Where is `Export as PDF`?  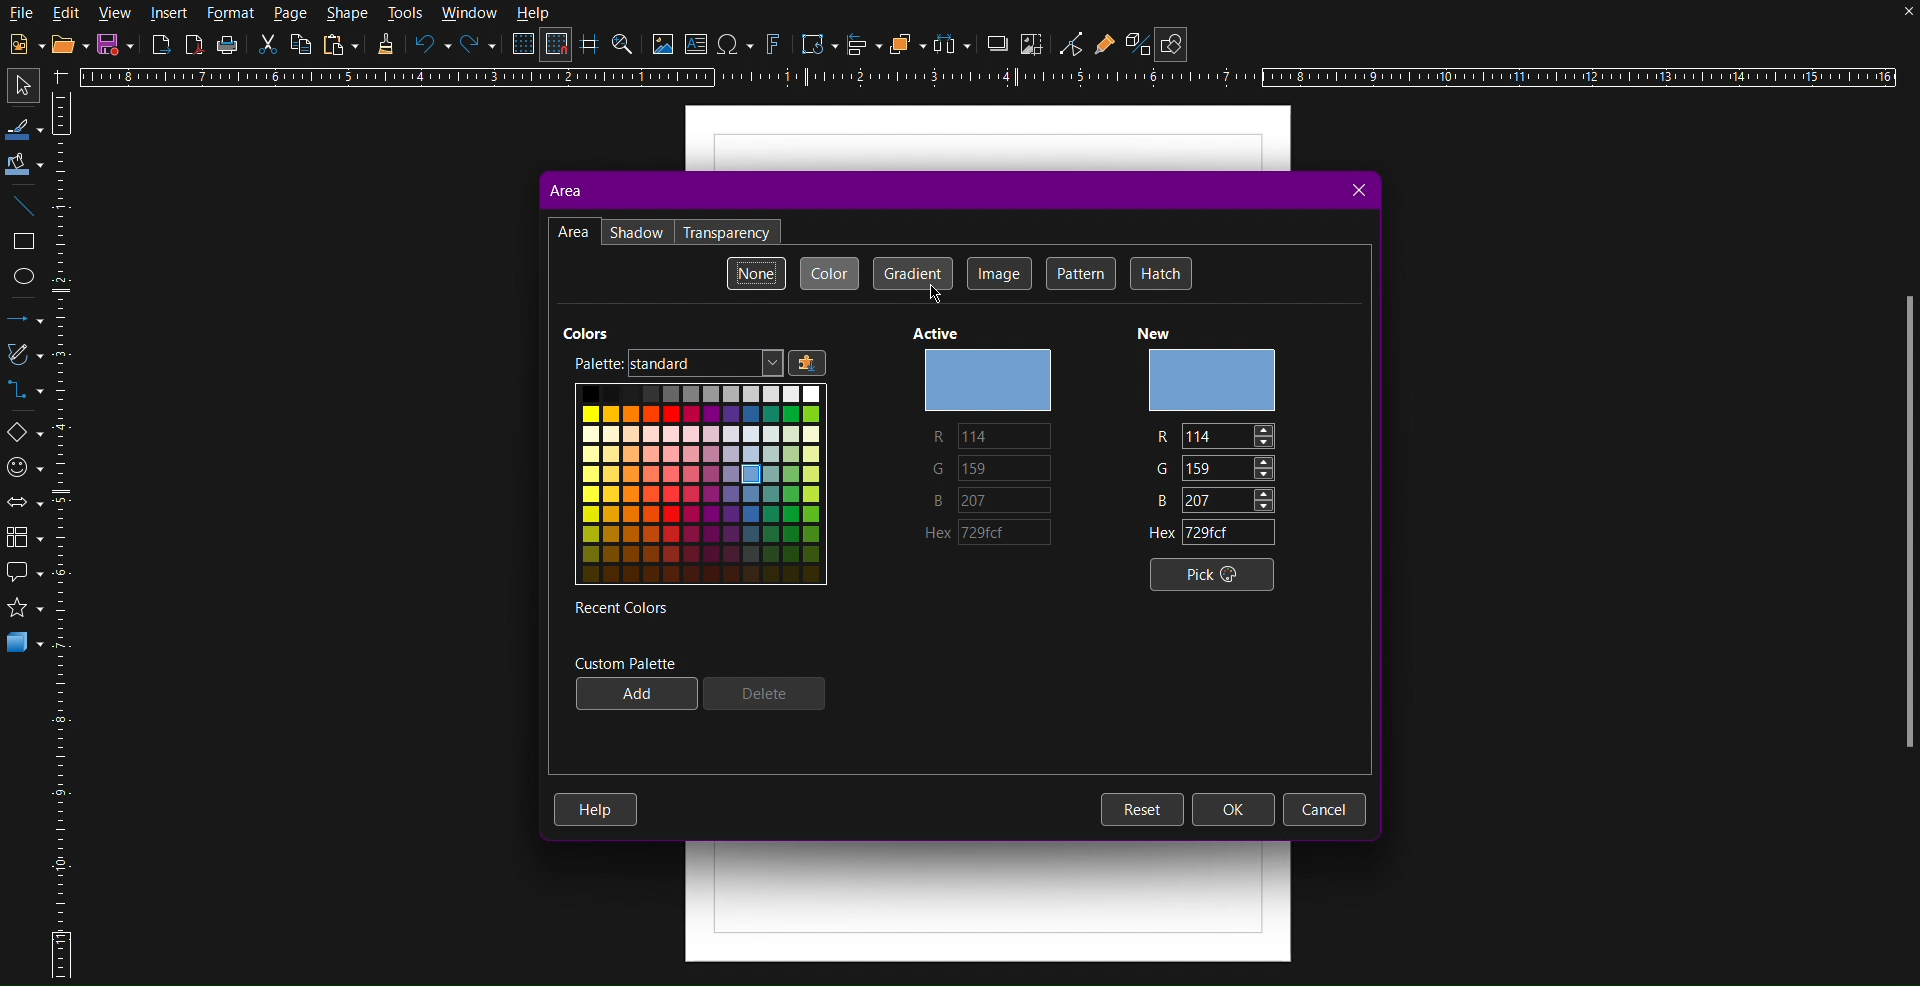
Export as PDF is located at coordinates (196, 48).